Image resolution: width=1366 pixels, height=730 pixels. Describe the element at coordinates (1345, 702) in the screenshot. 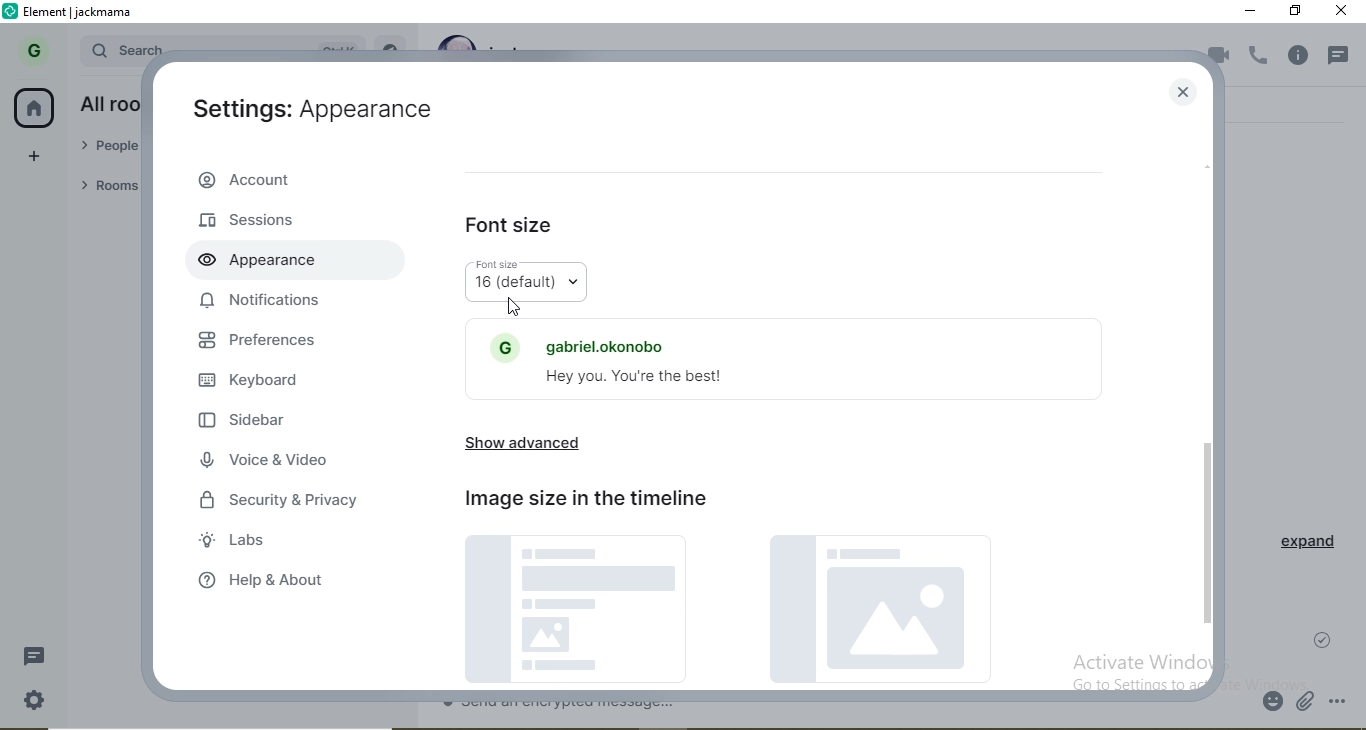

I see `options` at that location.